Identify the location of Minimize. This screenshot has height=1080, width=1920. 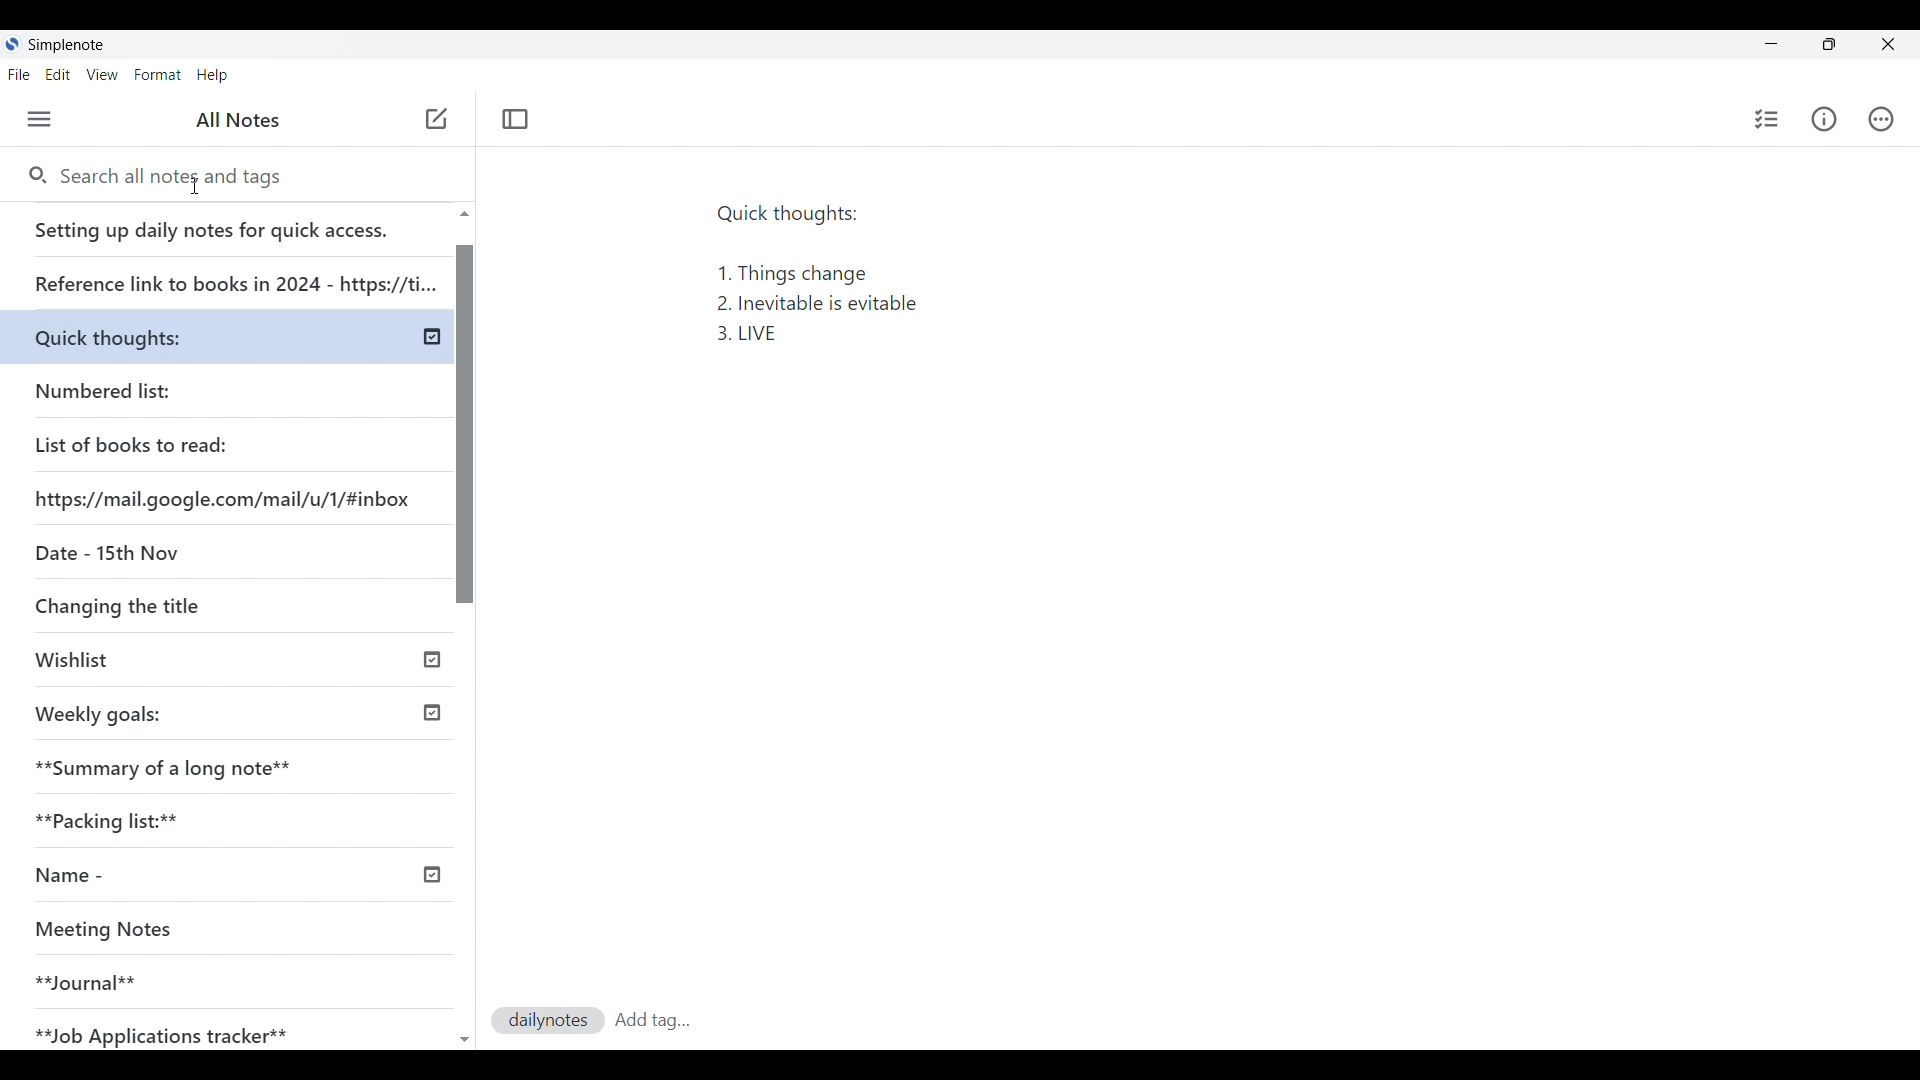
(1771, 43).